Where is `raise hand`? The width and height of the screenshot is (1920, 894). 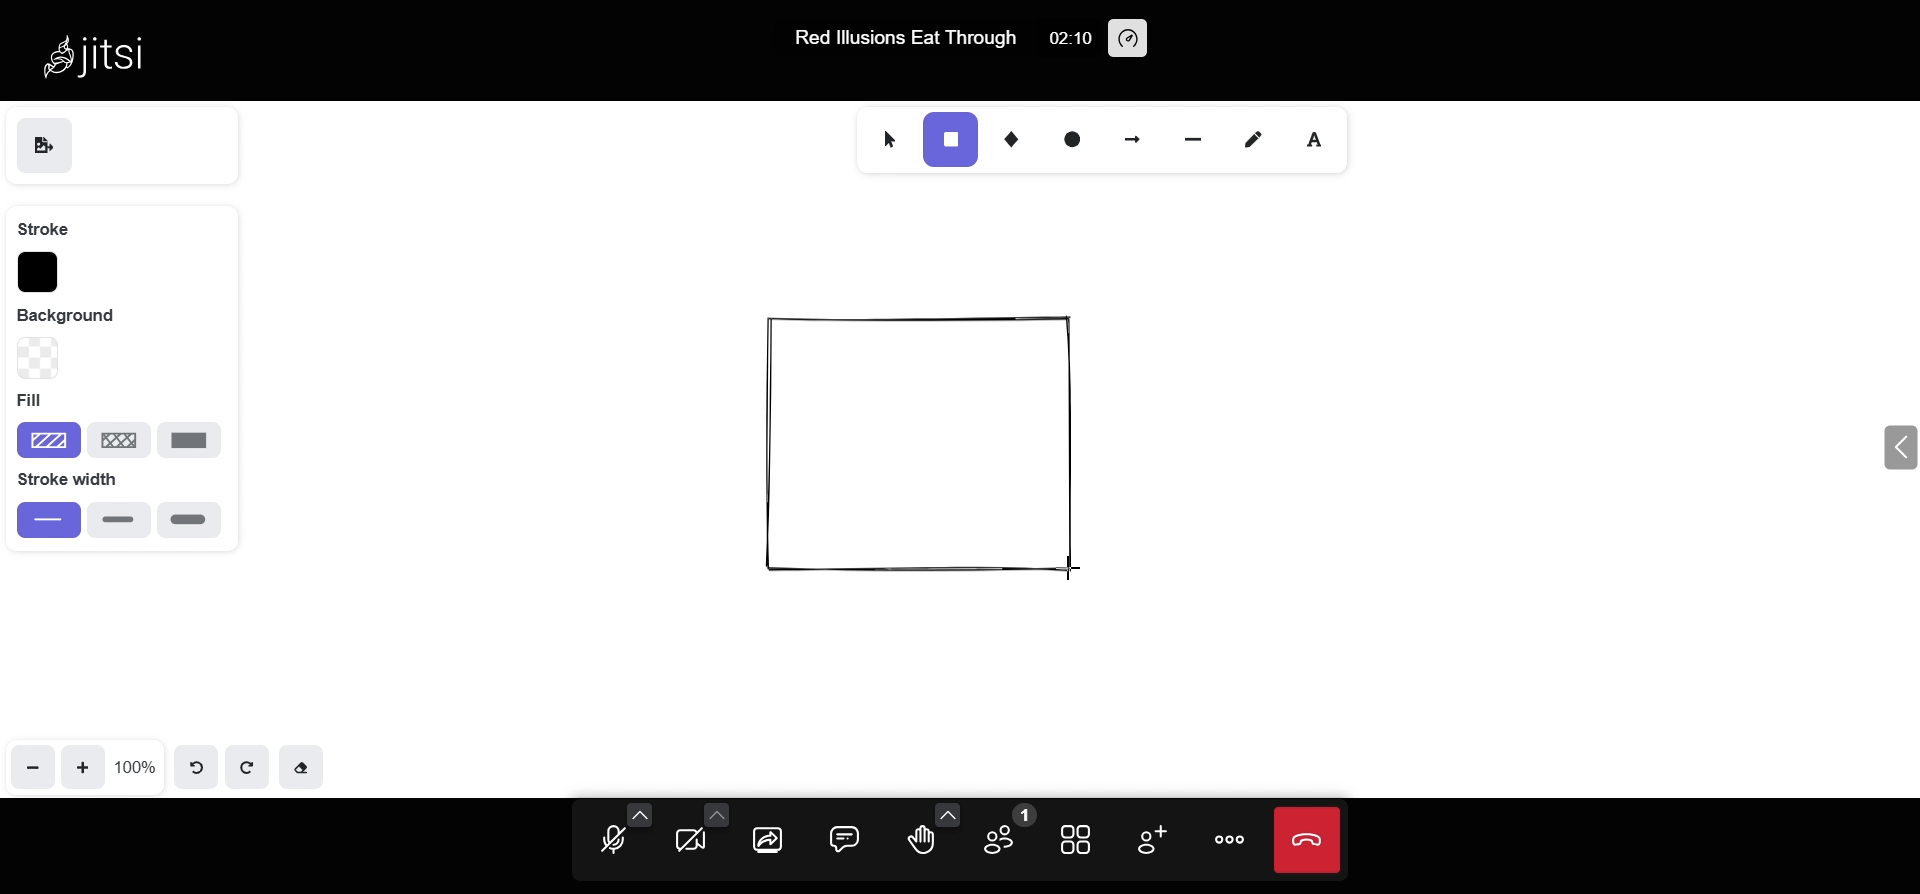 raise hand is located at coordinates (920, 842).